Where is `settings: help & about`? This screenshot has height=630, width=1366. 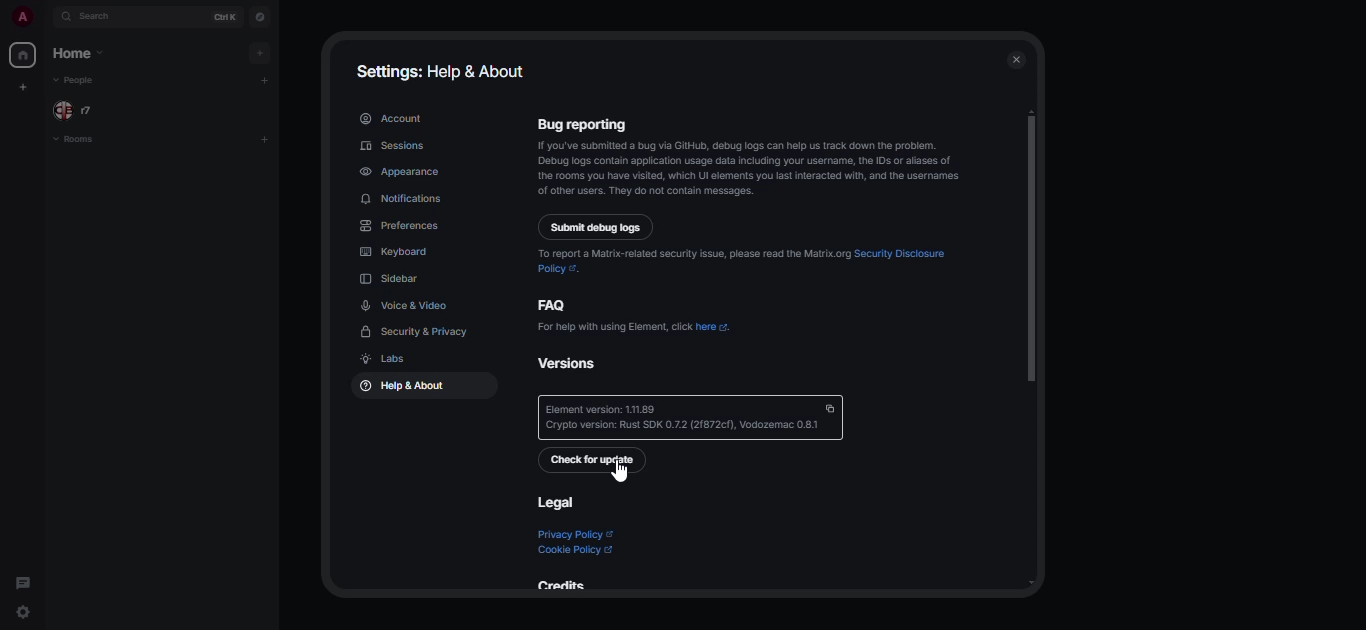 settings: help & about is located at coordinates (448, 72).